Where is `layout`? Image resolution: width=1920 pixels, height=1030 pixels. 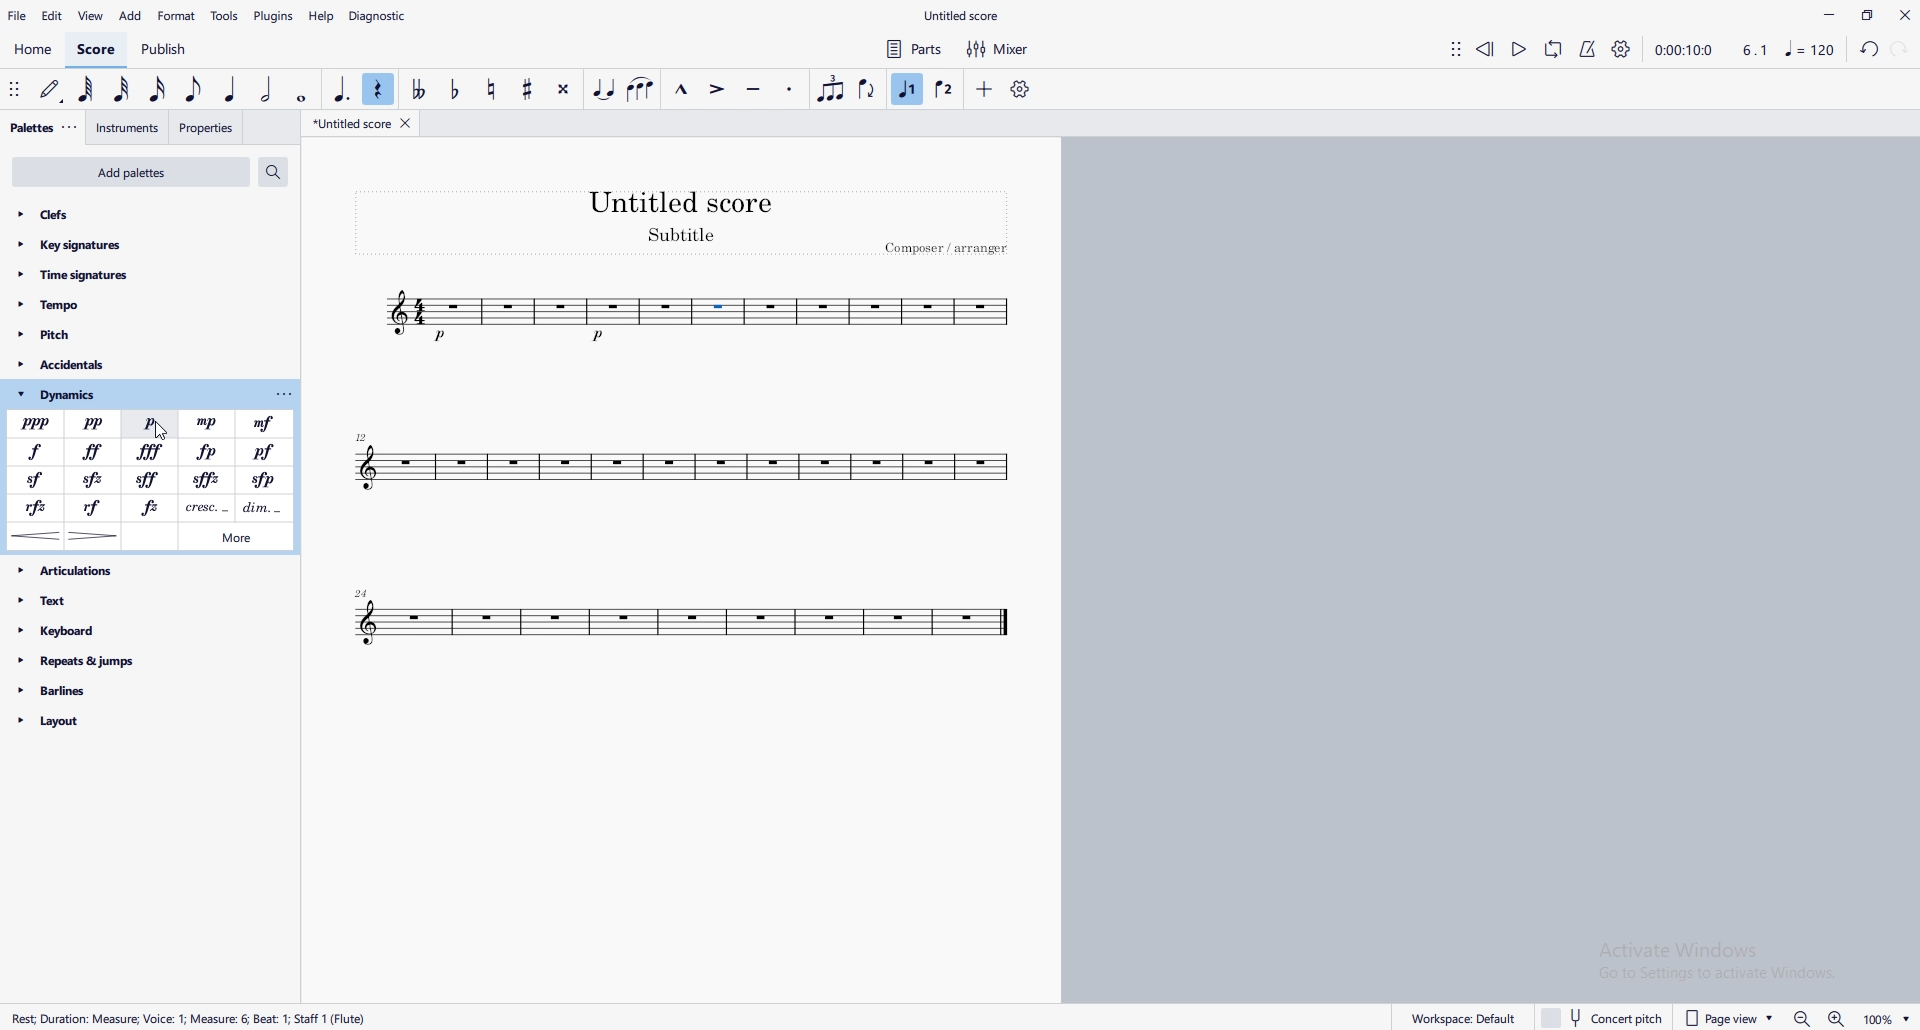 layout is located at coordinates (125, 725).